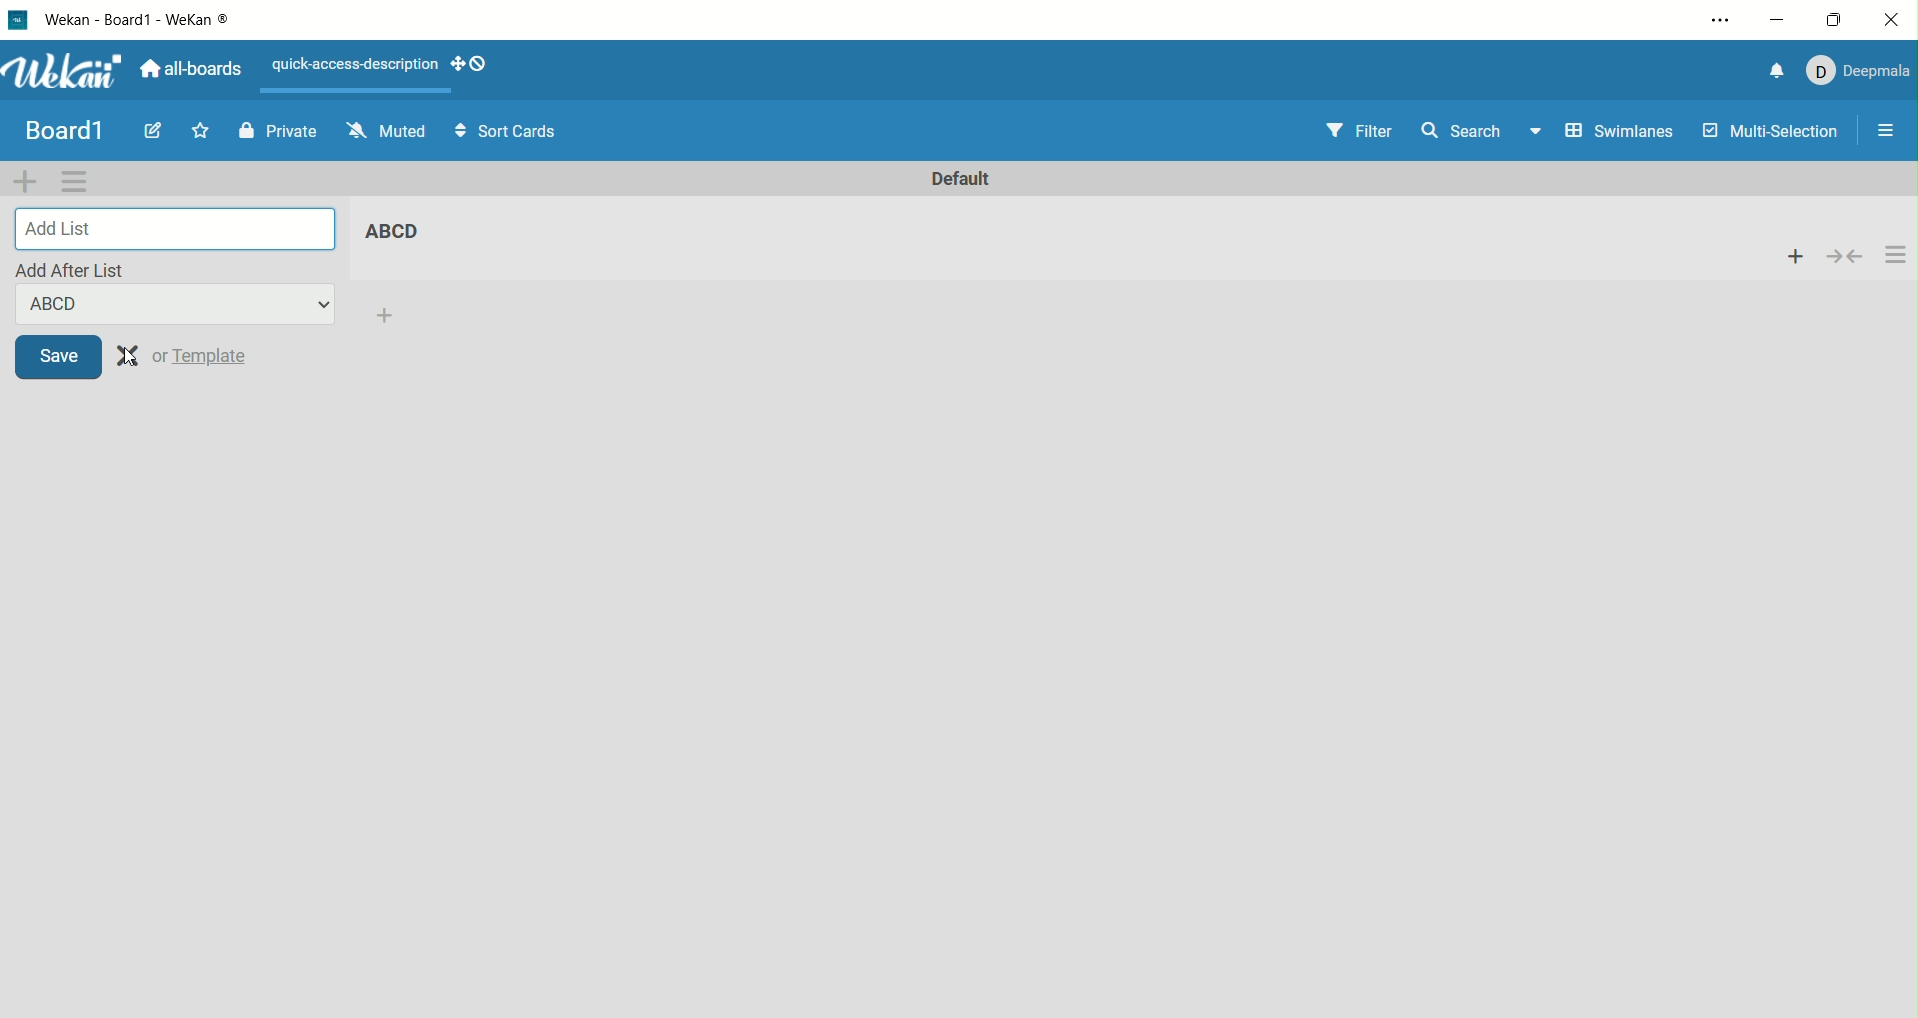 The image size is (1918, 1018). I want to click on add list, so click(176, 228).